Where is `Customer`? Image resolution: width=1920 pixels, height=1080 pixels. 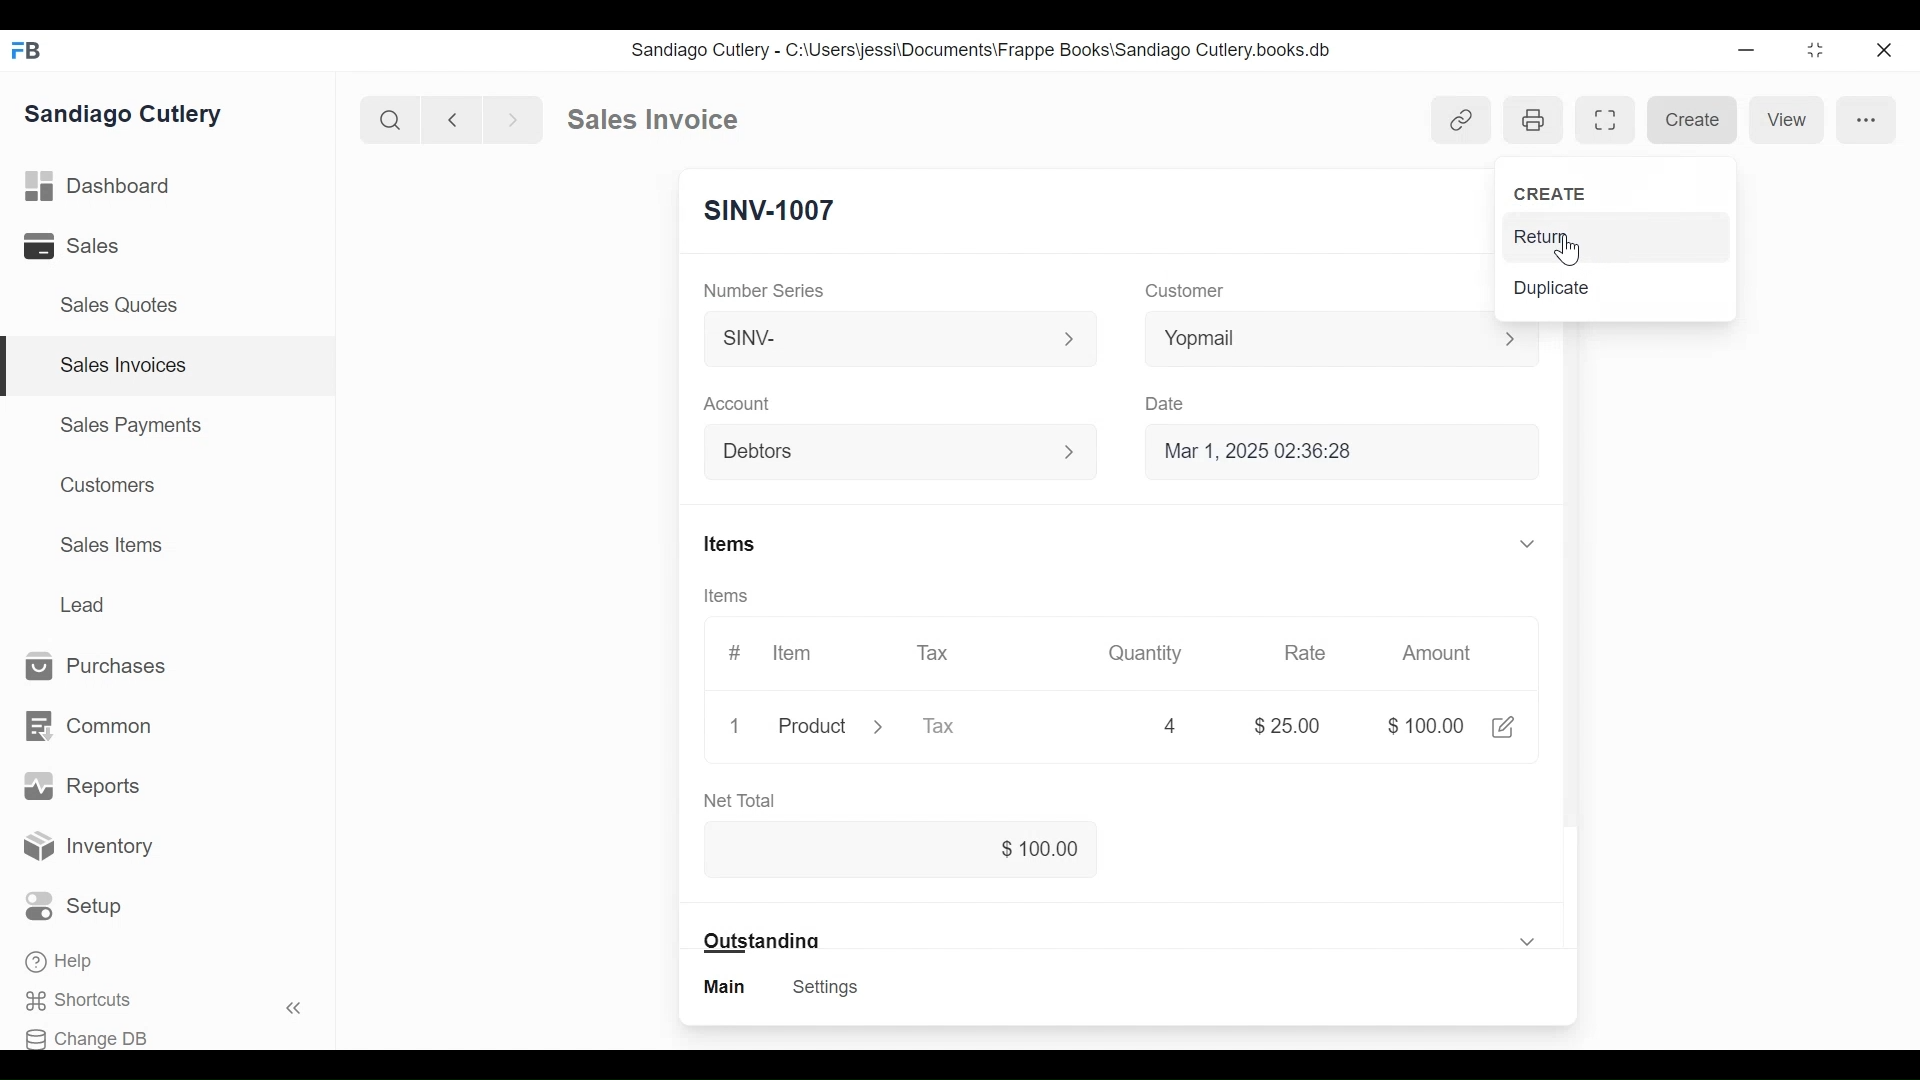 Customer is located at coordinates (1188, 289).